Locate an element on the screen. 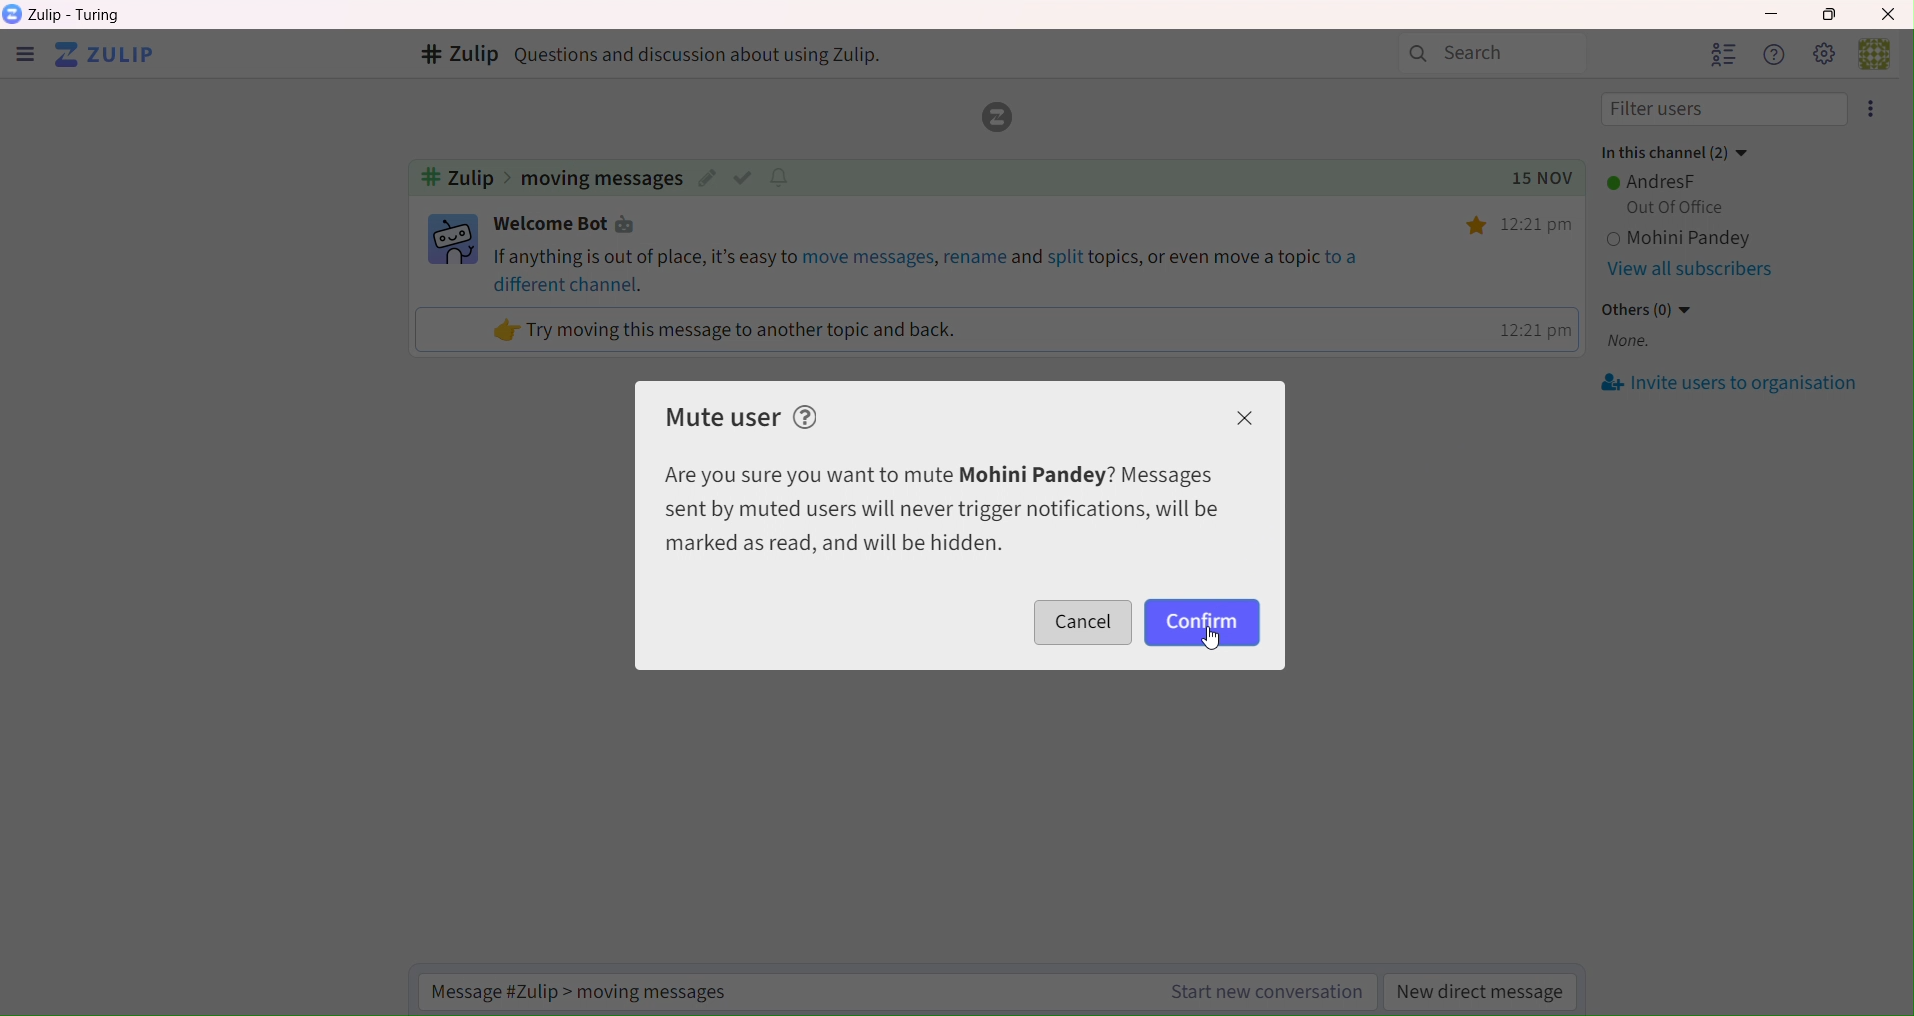 This screenshot has height=1016, width=1914. View All subscribers is located at coordinates (1689, 271).